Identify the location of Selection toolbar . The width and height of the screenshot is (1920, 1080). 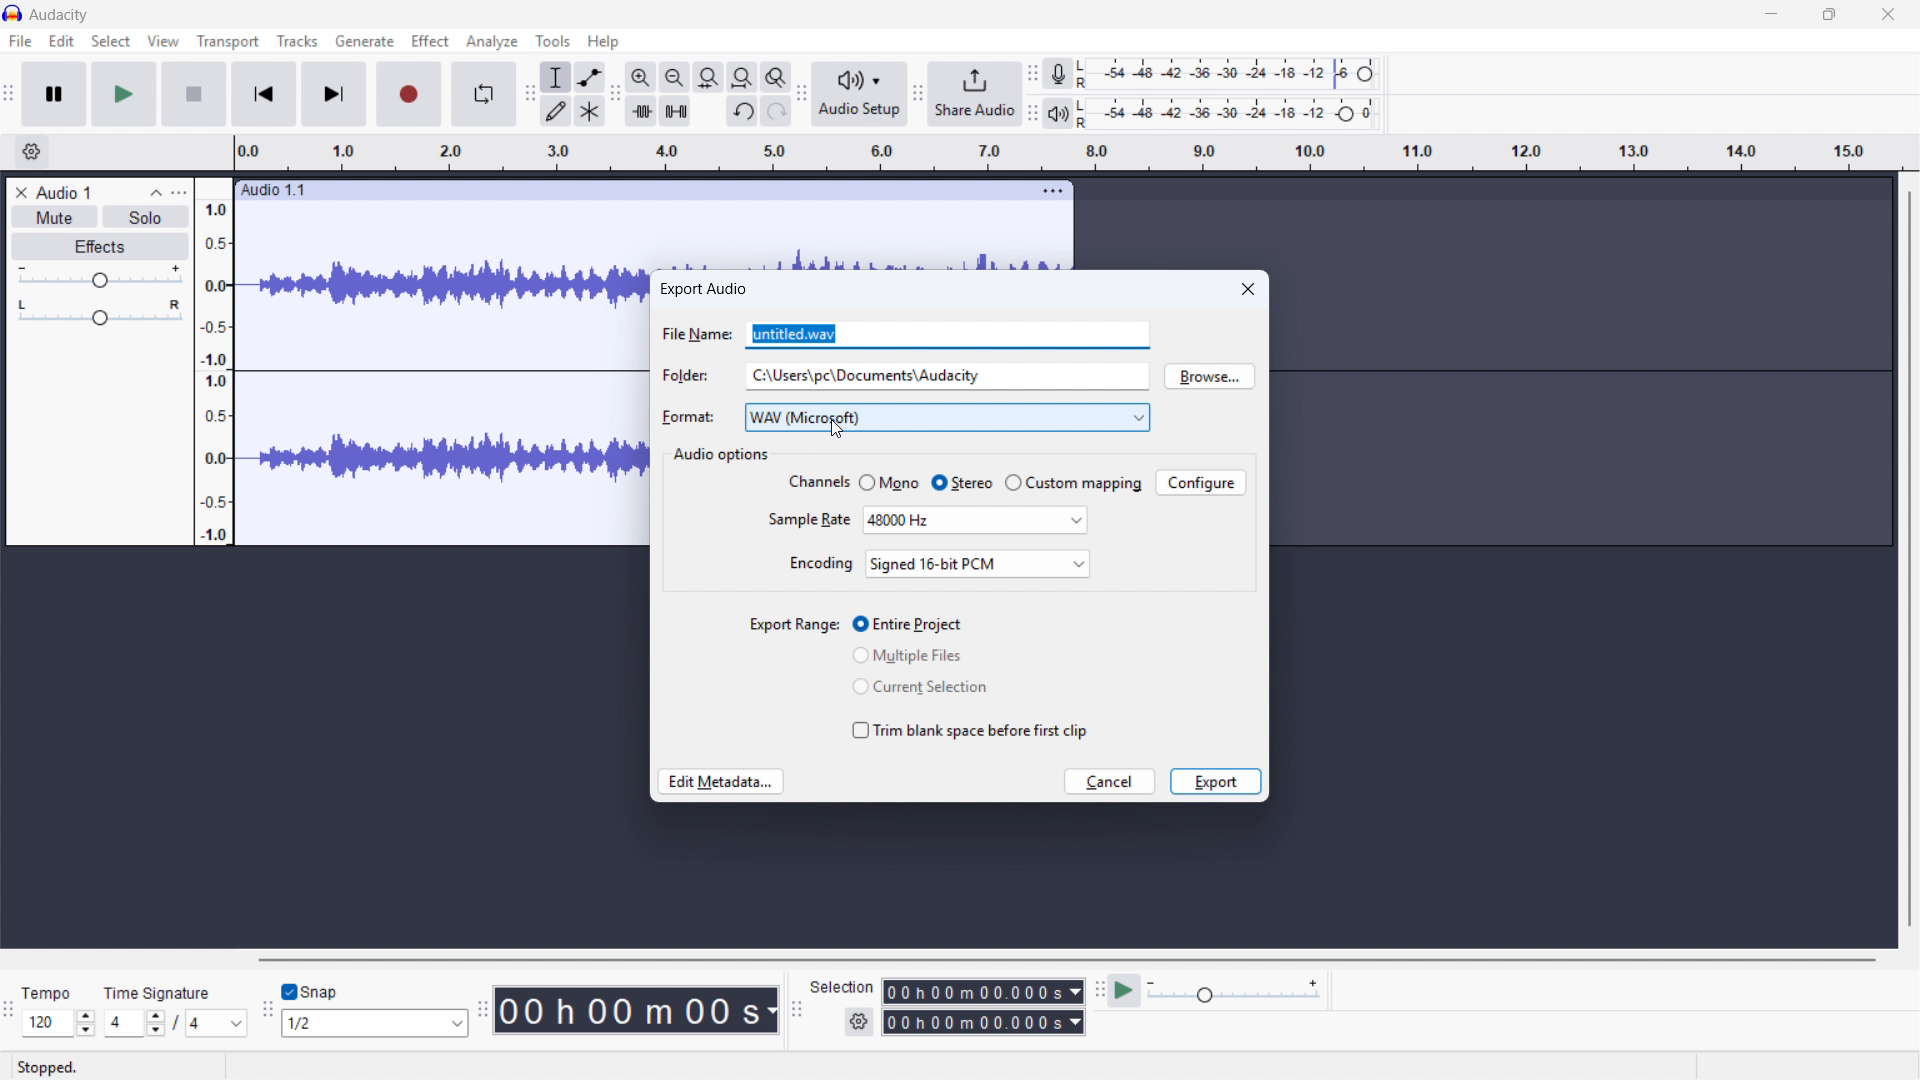
(796, 1008).